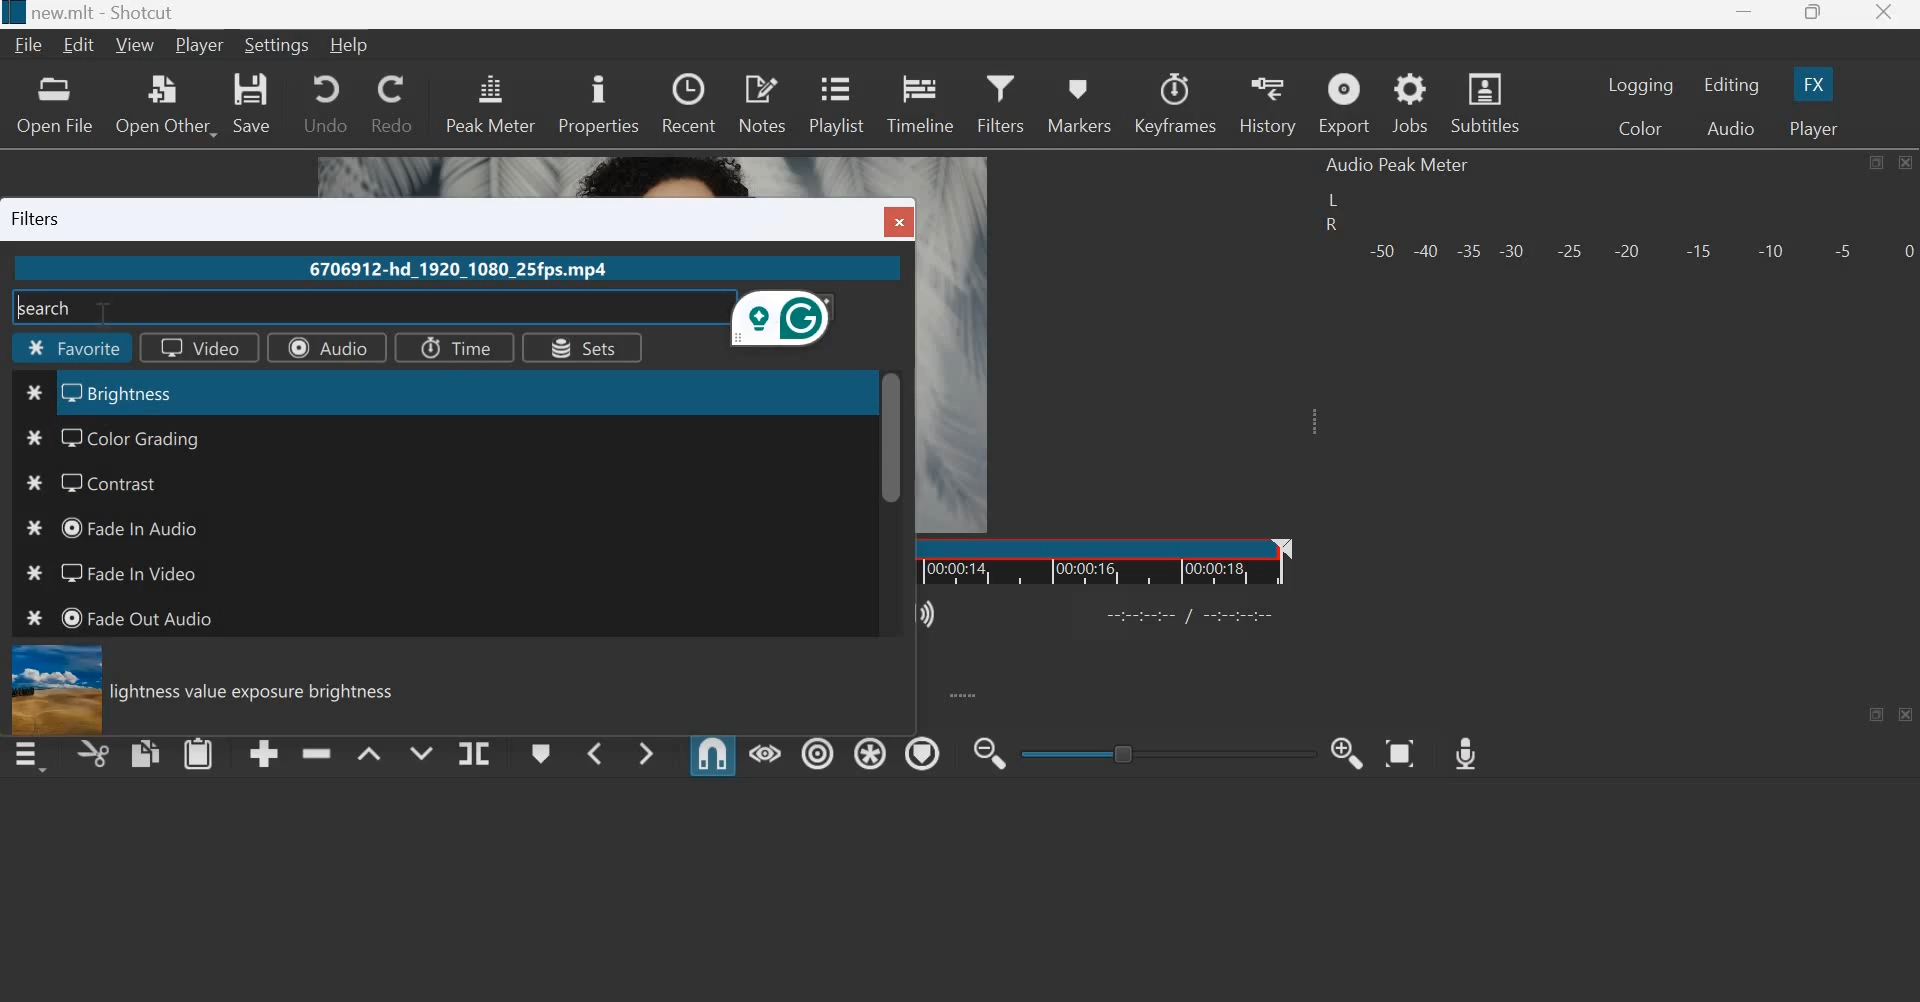 The height and width of the screenshot is (1002, 1920). What do you see at coordinates (317, 750) in the screenshot?
I see `ripple delete` at bounding box center [317, 750].